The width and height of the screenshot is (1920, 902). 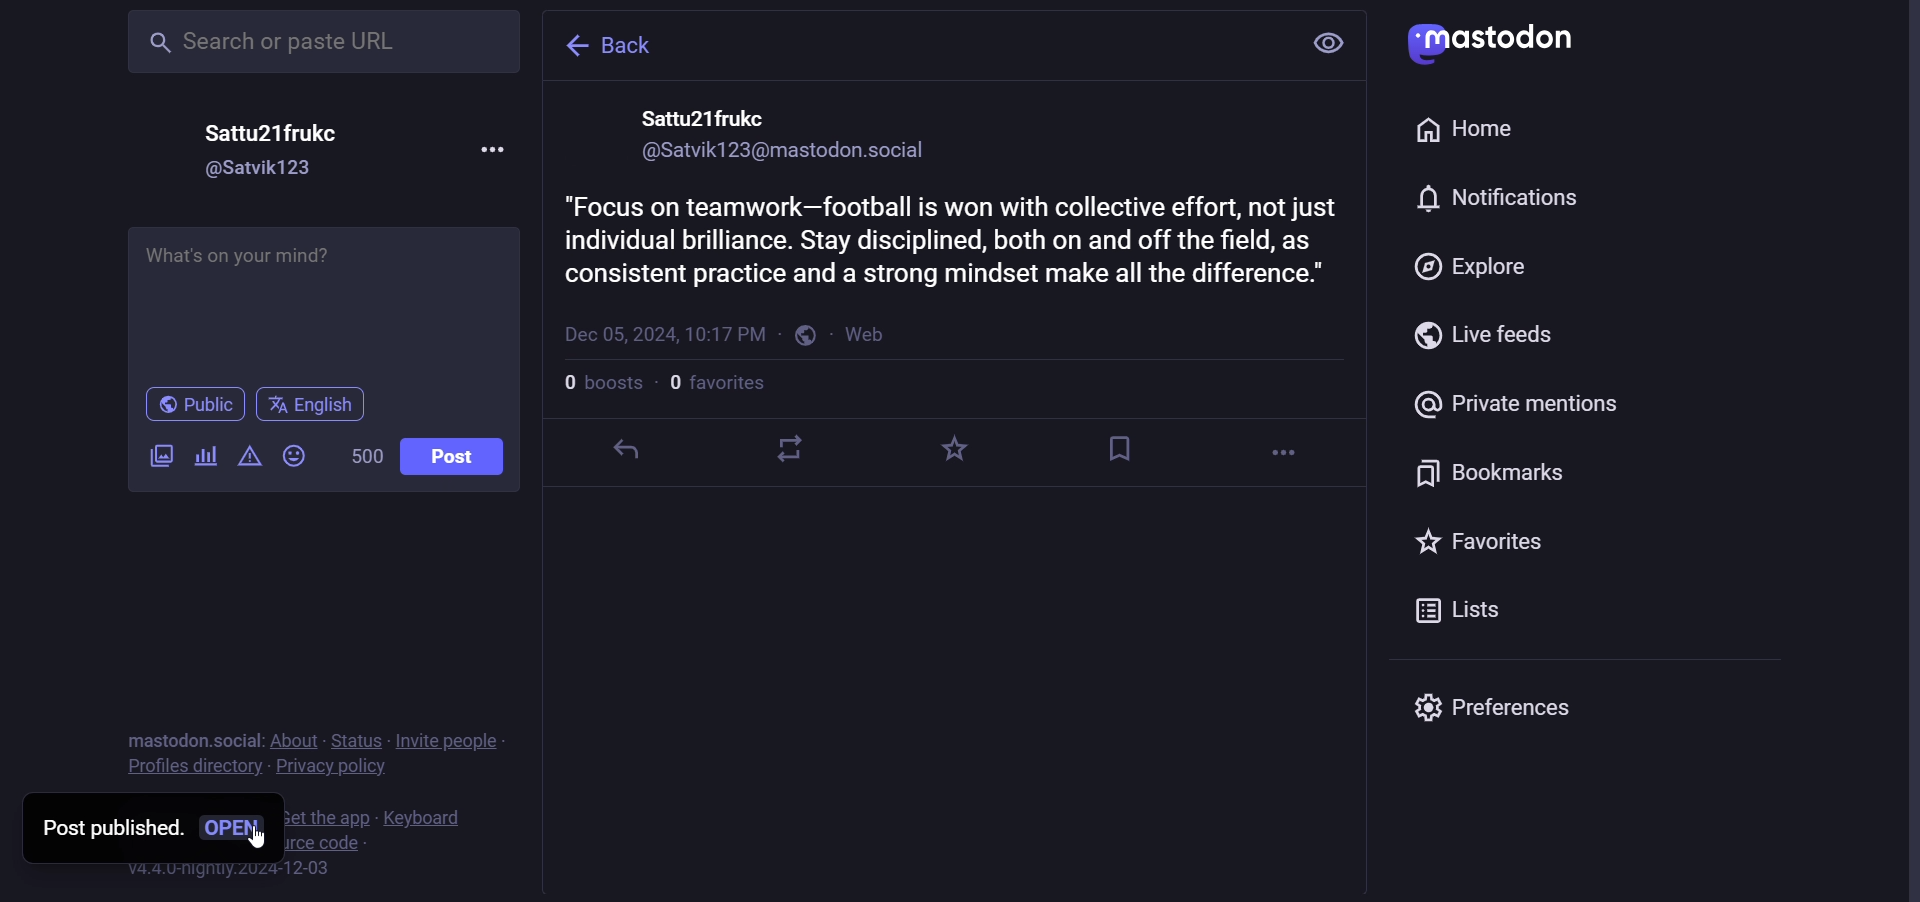 I want to click on content warning, so click(x=250, y=463).